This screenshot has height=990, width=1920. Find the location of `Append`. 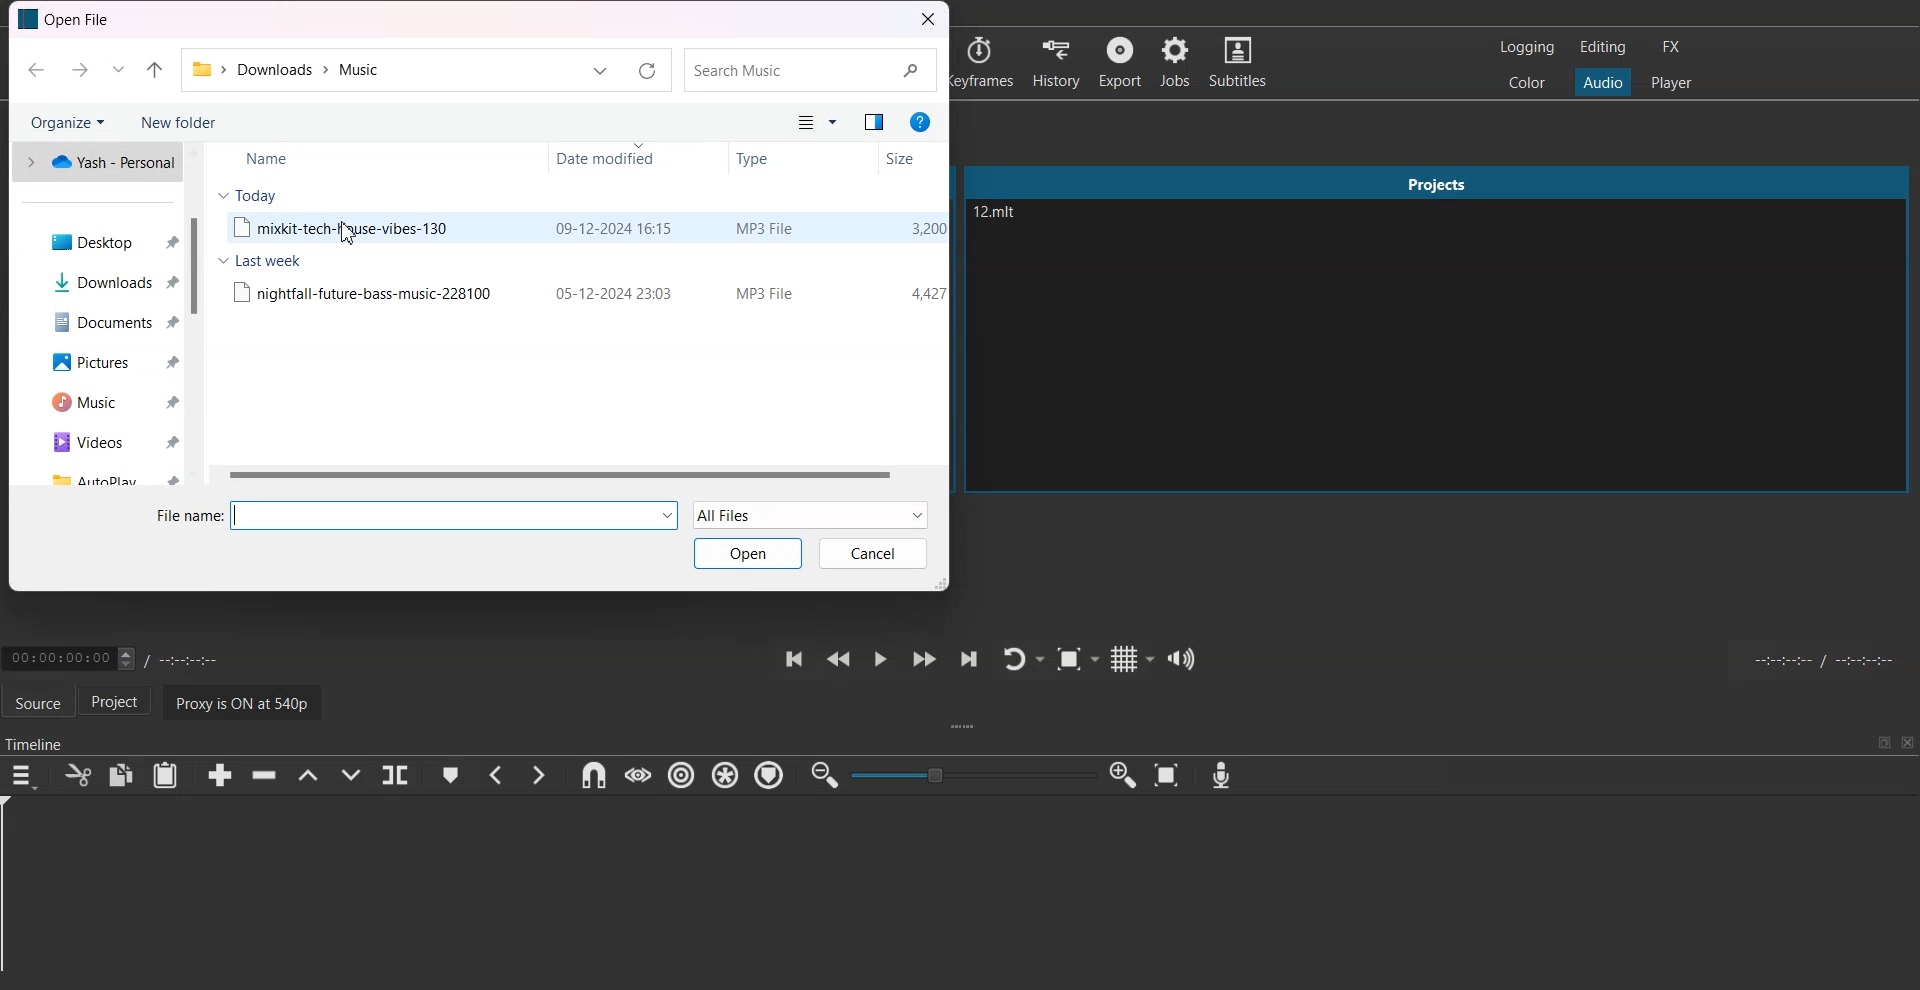

Append is located at coordinates (219, 775).